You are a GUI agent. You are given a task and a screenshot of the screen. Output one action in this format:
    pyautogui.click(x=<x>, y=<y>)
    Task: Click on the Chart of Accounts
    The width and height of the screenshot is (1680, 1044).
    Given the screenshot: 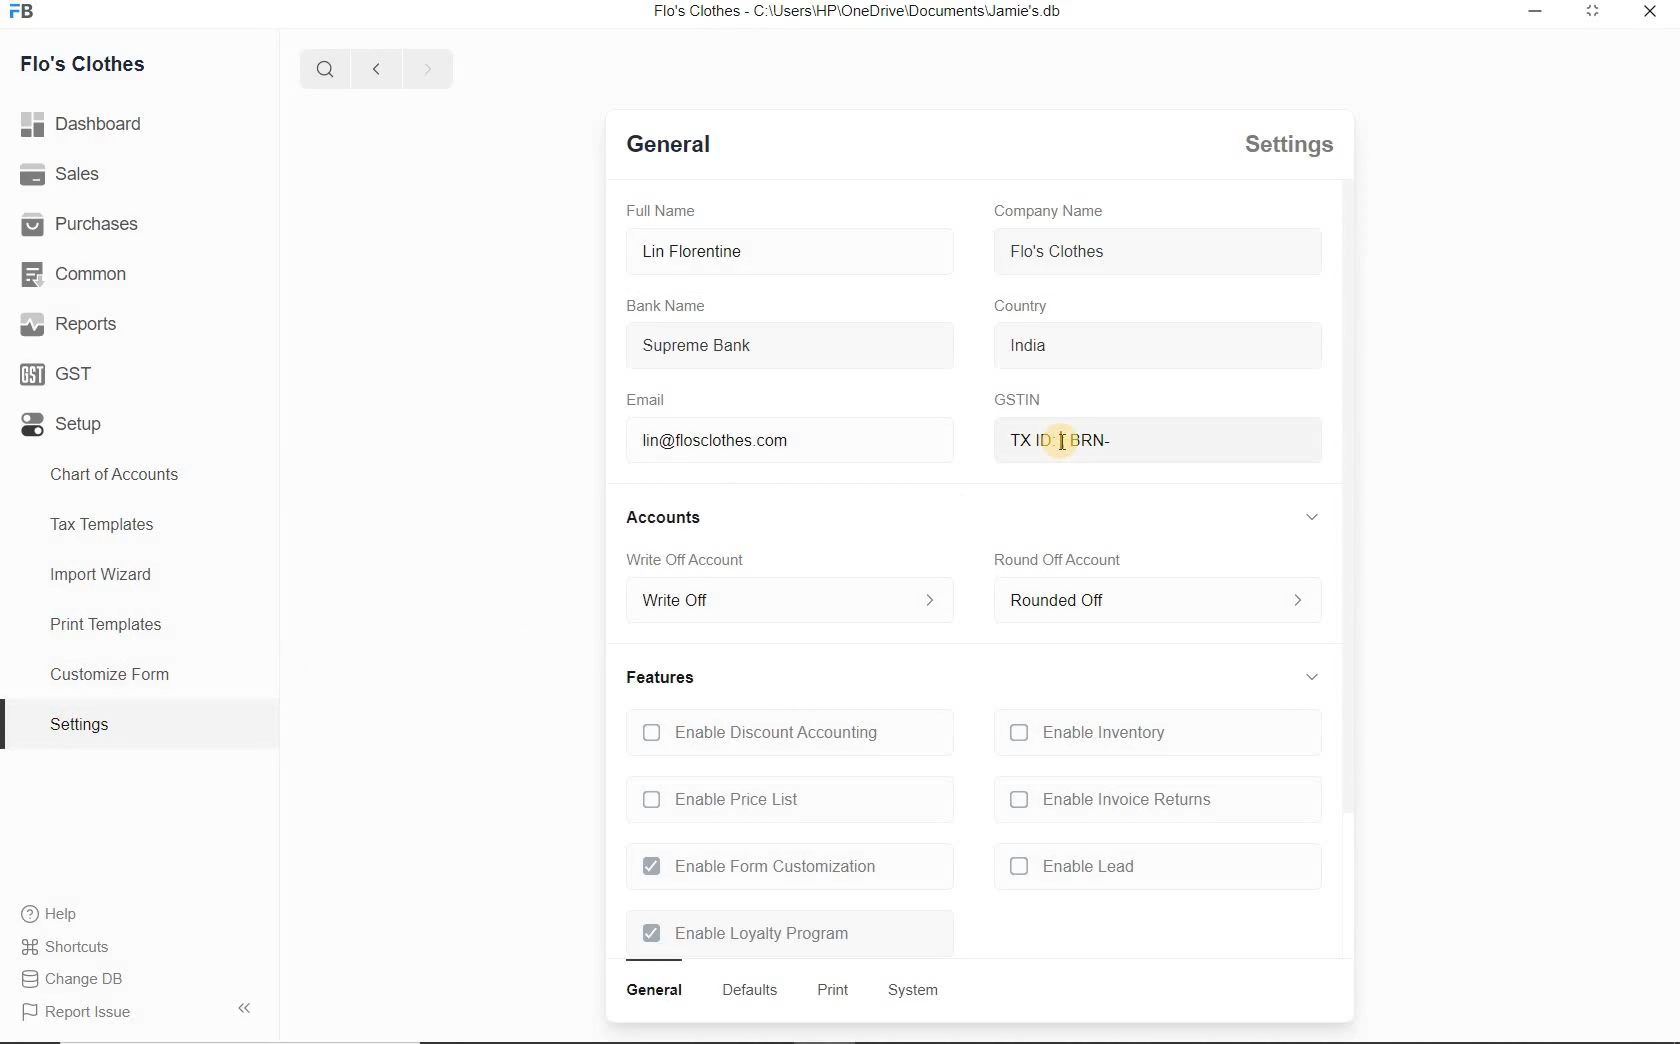 What is the action you would take?
    pyautogui.click(x=123, y=475)
    